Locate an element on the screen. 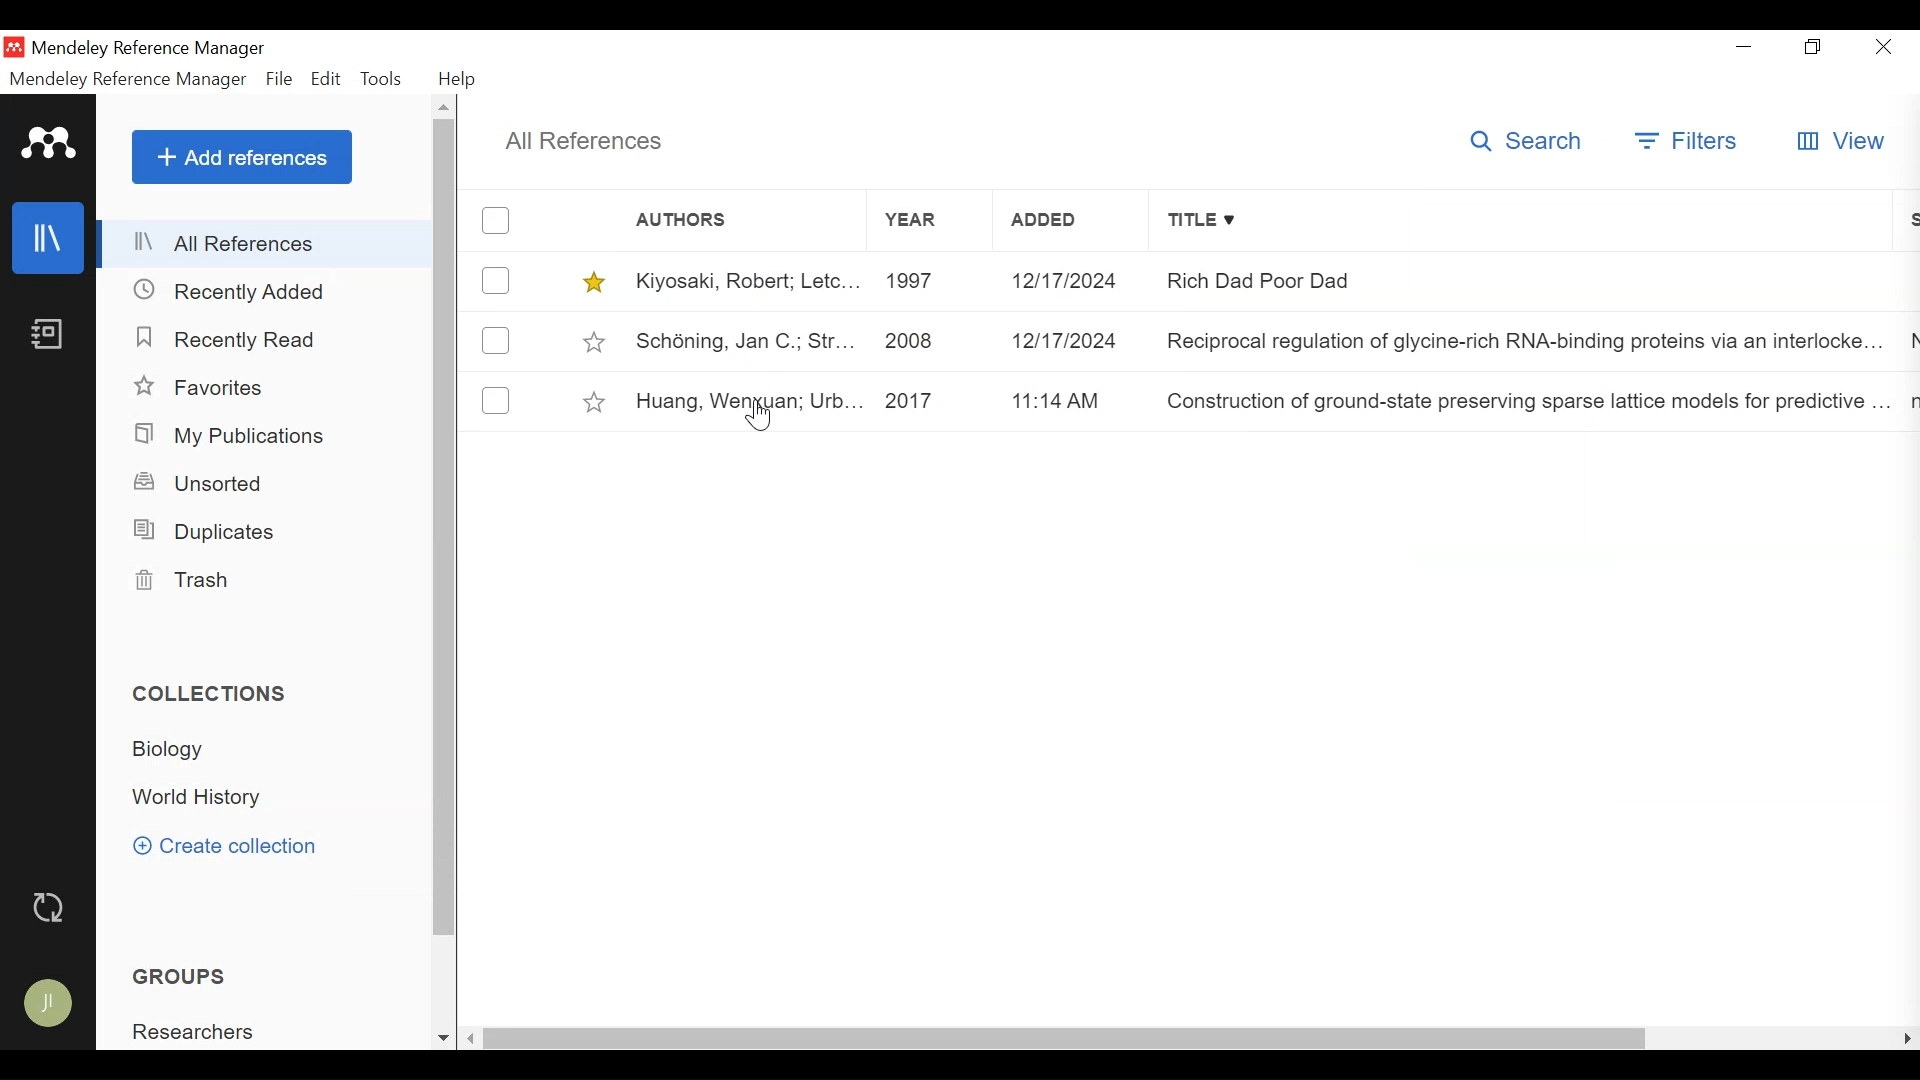 This screenshot has width=1920, height=1080. Mendeley Reference Manager is located at coordinates (128, 79).